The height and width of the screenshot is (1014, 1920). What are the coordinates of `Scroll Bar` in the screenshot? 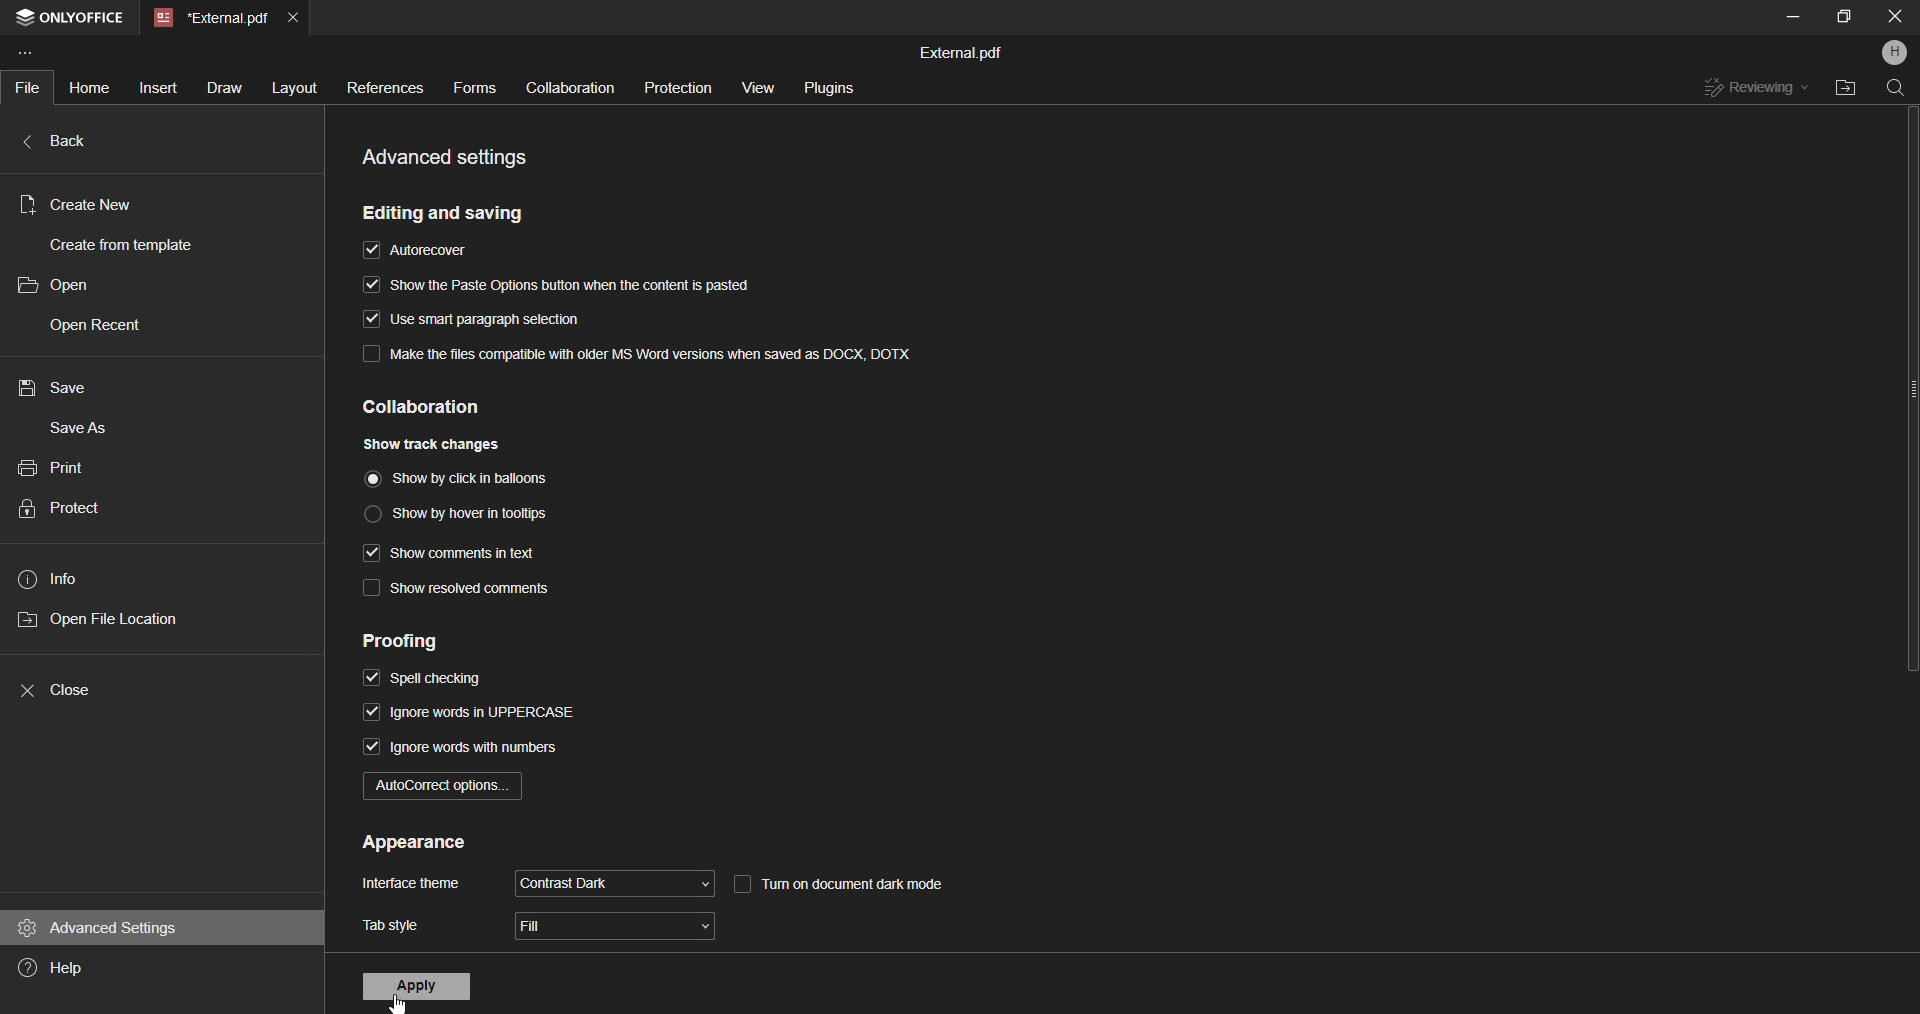 It's located at (1908, 419).